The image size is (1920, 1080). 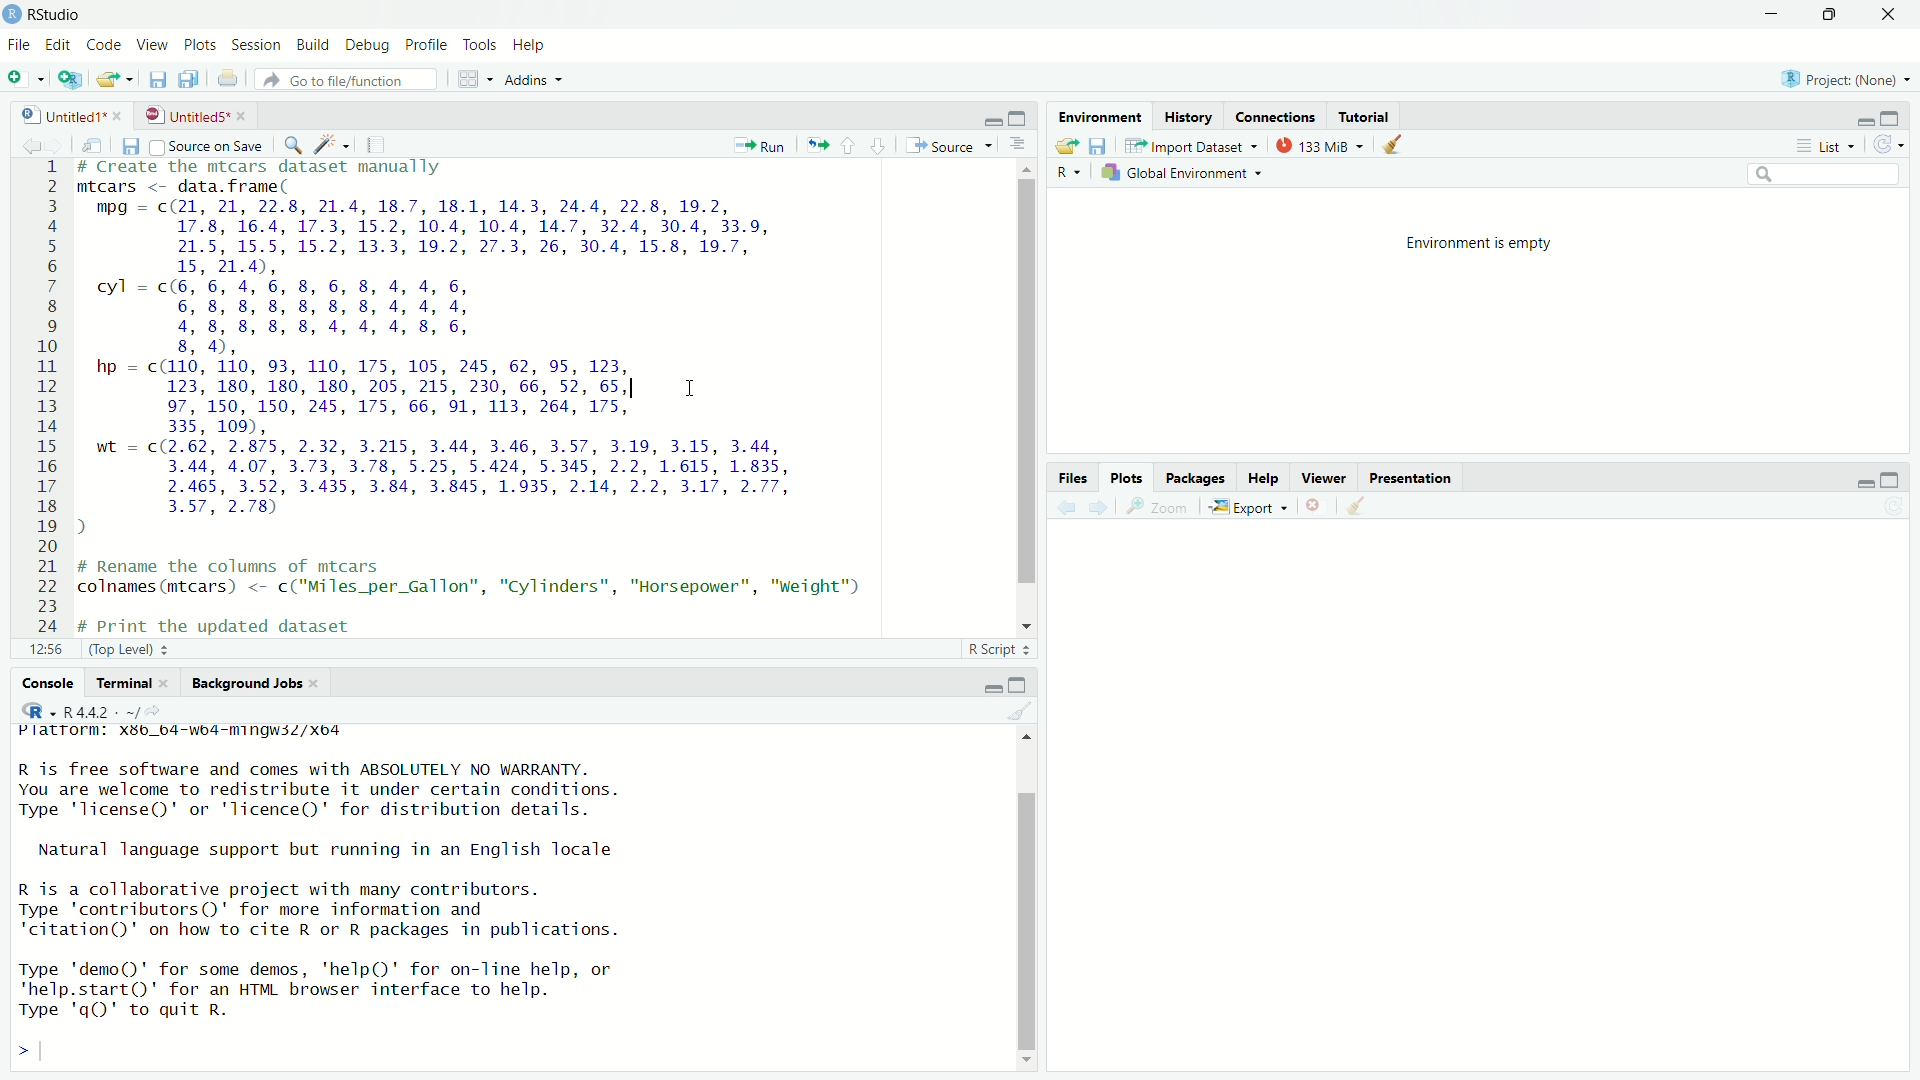 What do you see at coordinates (1414, 480) in the screenshot?
I see `Presentation` at bounding box center [1414, 480].